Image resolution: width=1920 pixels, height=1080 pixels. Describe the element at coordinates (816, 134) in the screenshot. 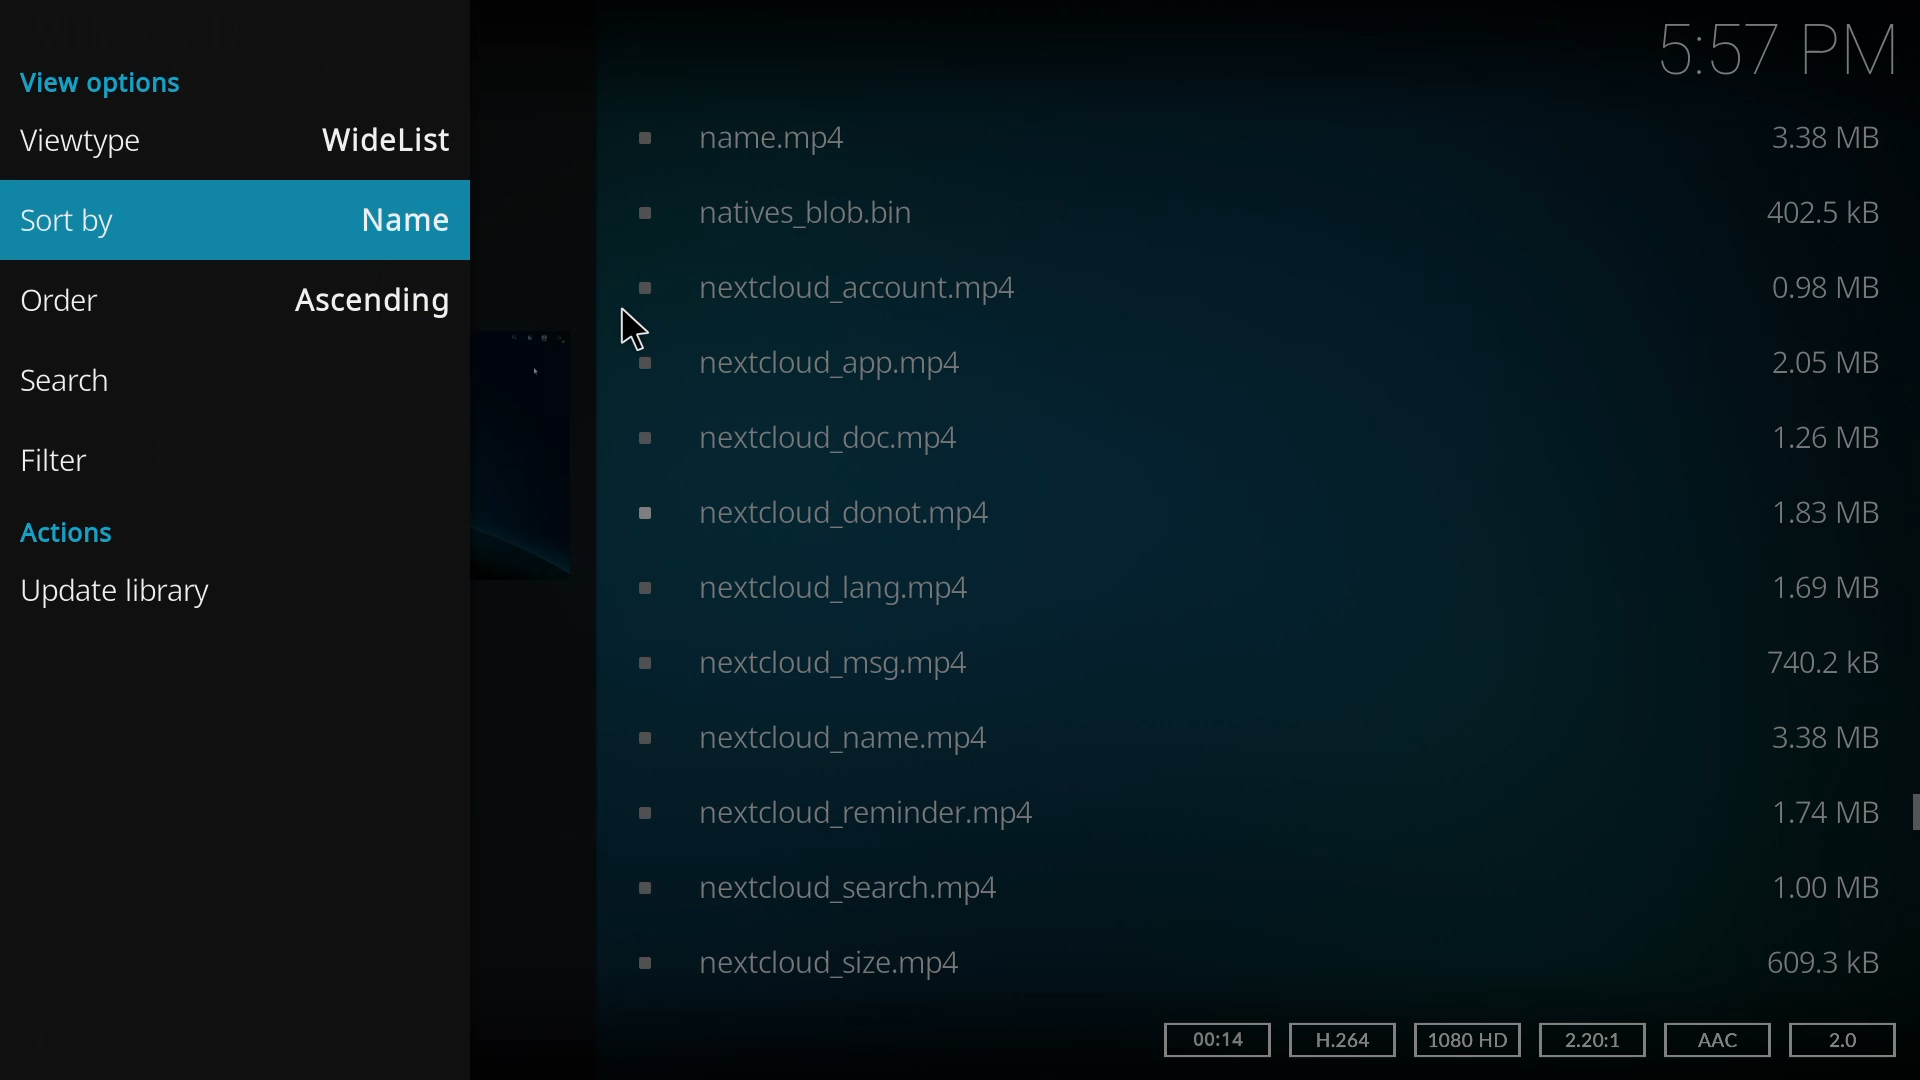

I see `video` at that location.